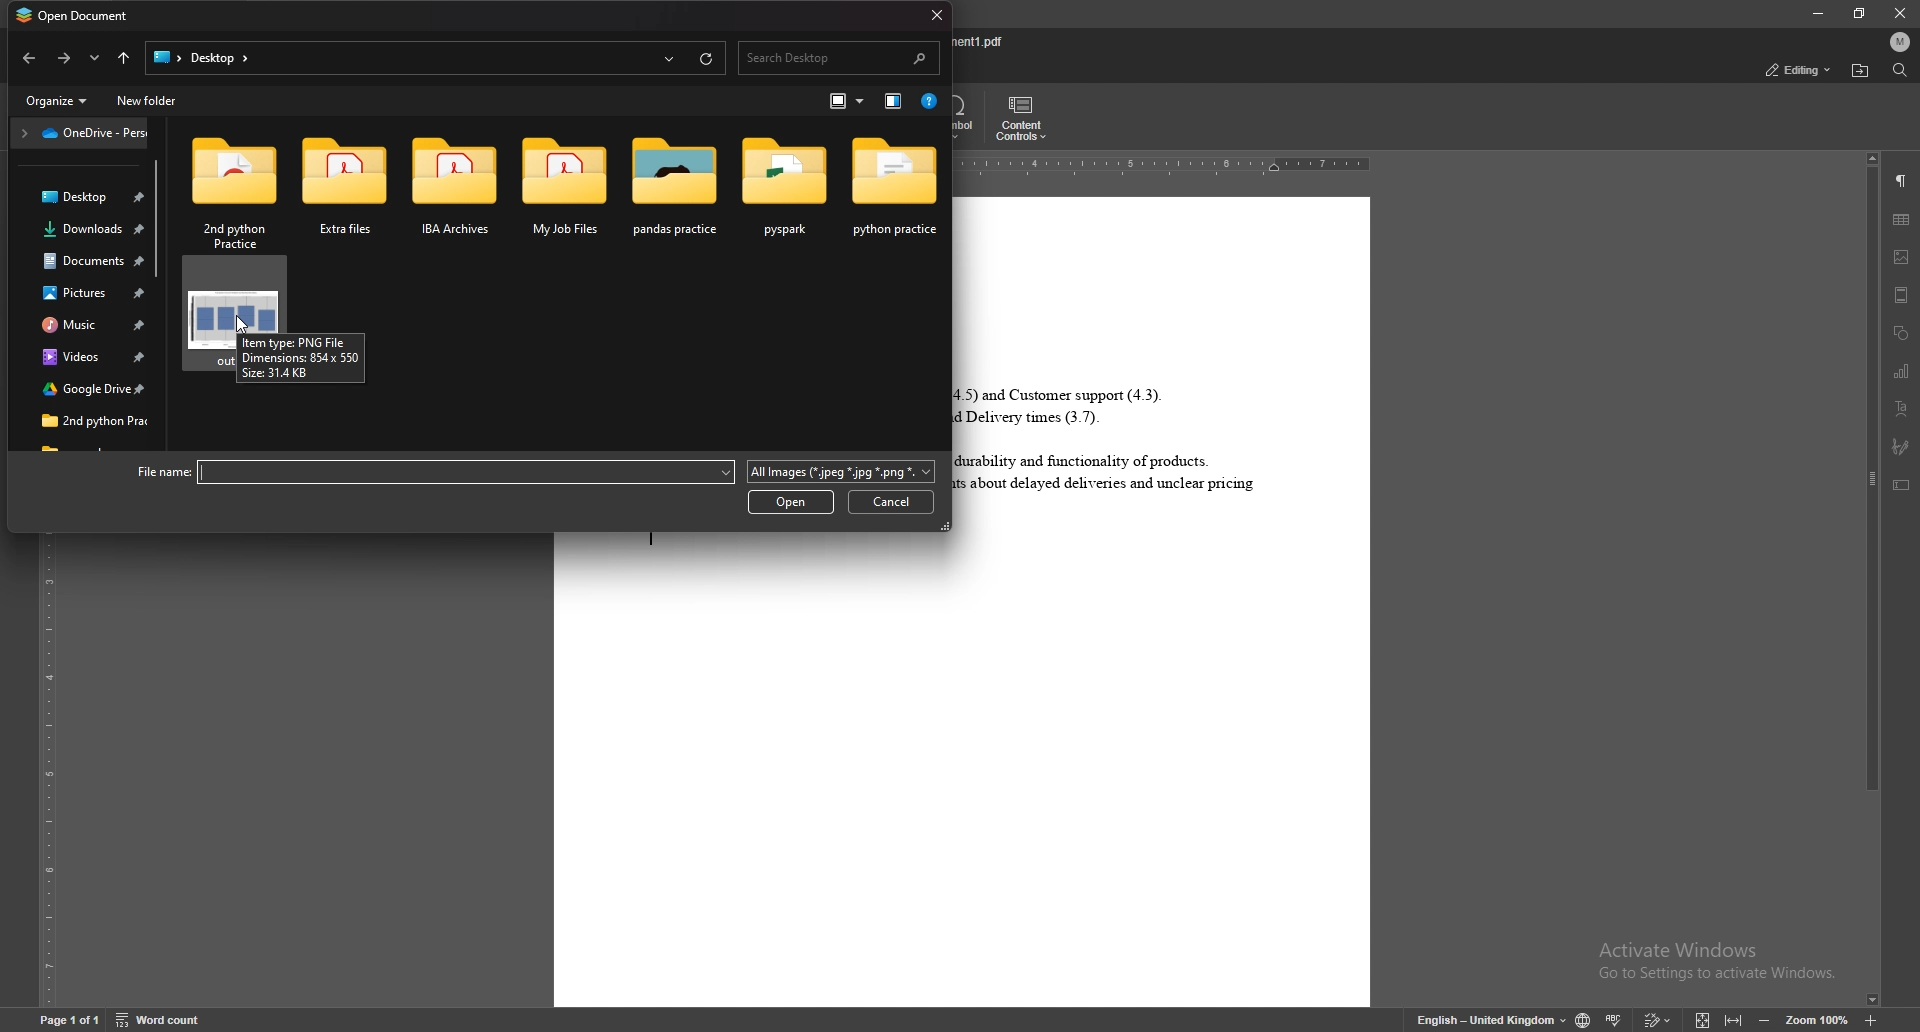 The width and height of the screenshot is (1920, 1032). What do you see at coordinates (785, 187) in the screenshot?
I see `folder` at bounding box center [785, 187].